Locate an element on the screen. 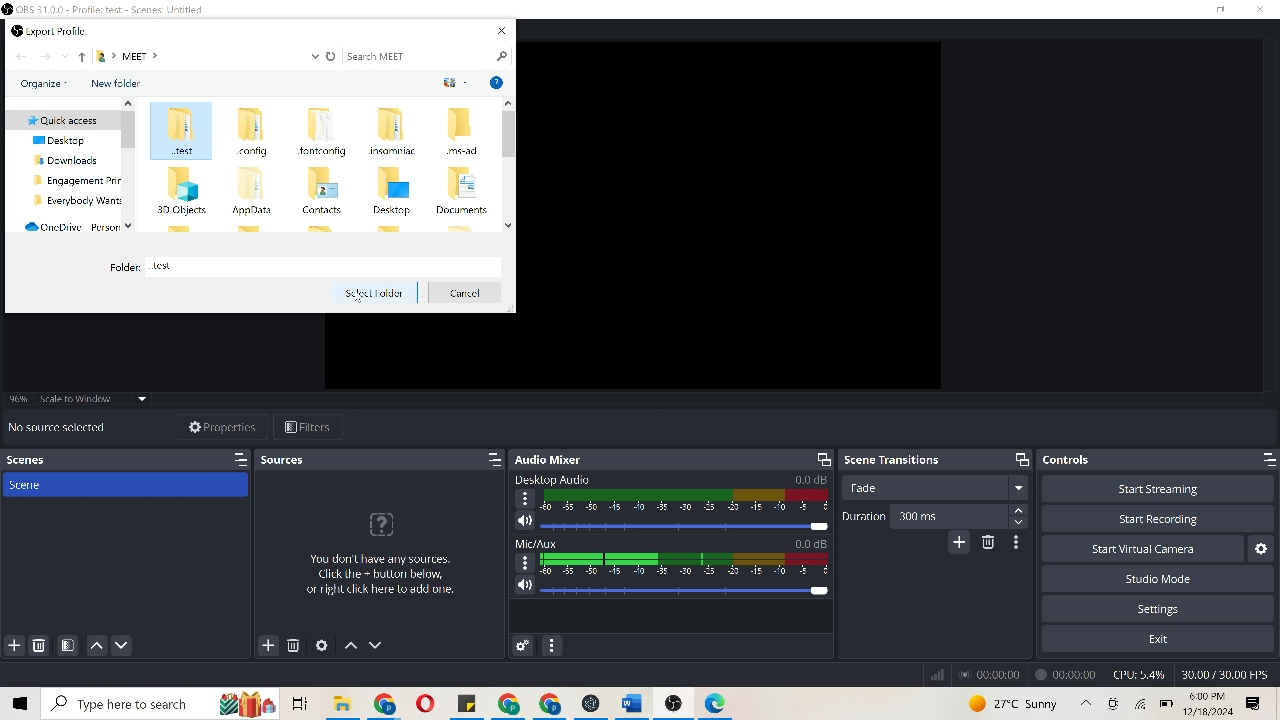 The height and width of the screenshot is (720, 1280). duration is located at coordinates (863, 517).